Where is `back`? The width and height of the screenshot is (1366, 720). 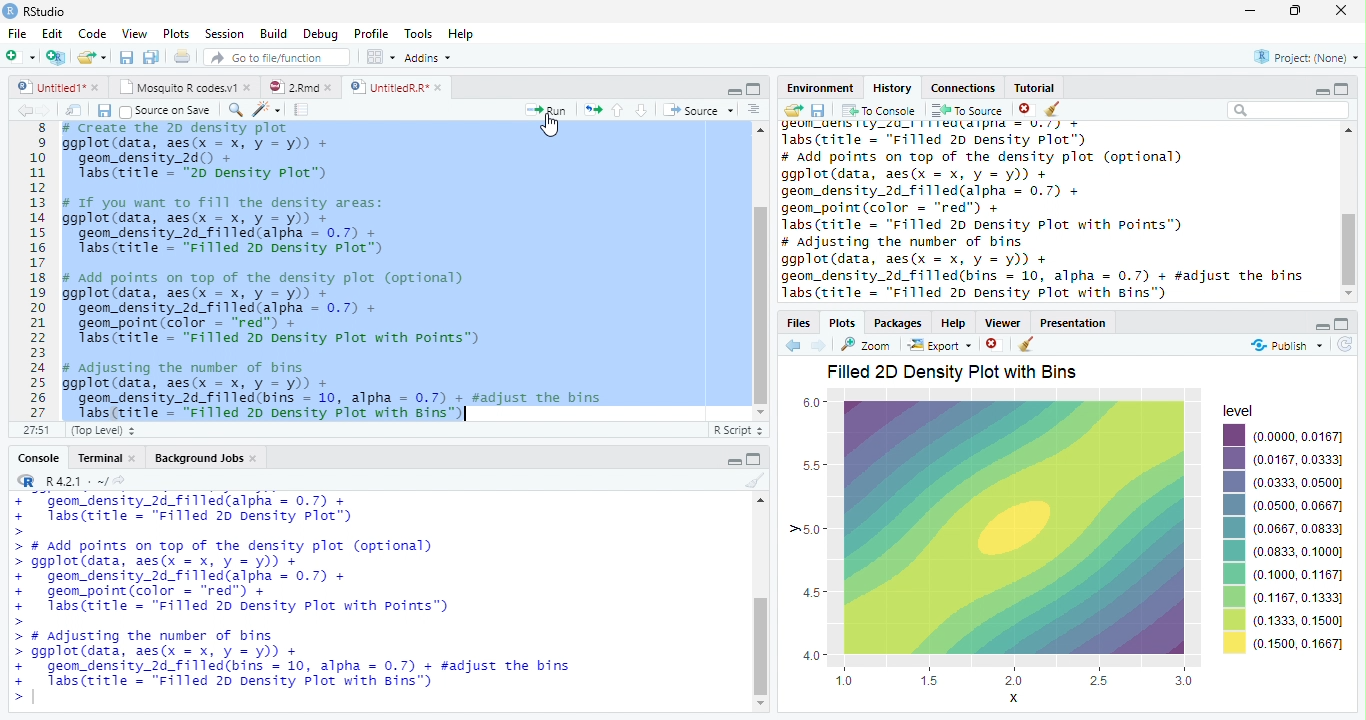 back is located at coordinates (20, 110).